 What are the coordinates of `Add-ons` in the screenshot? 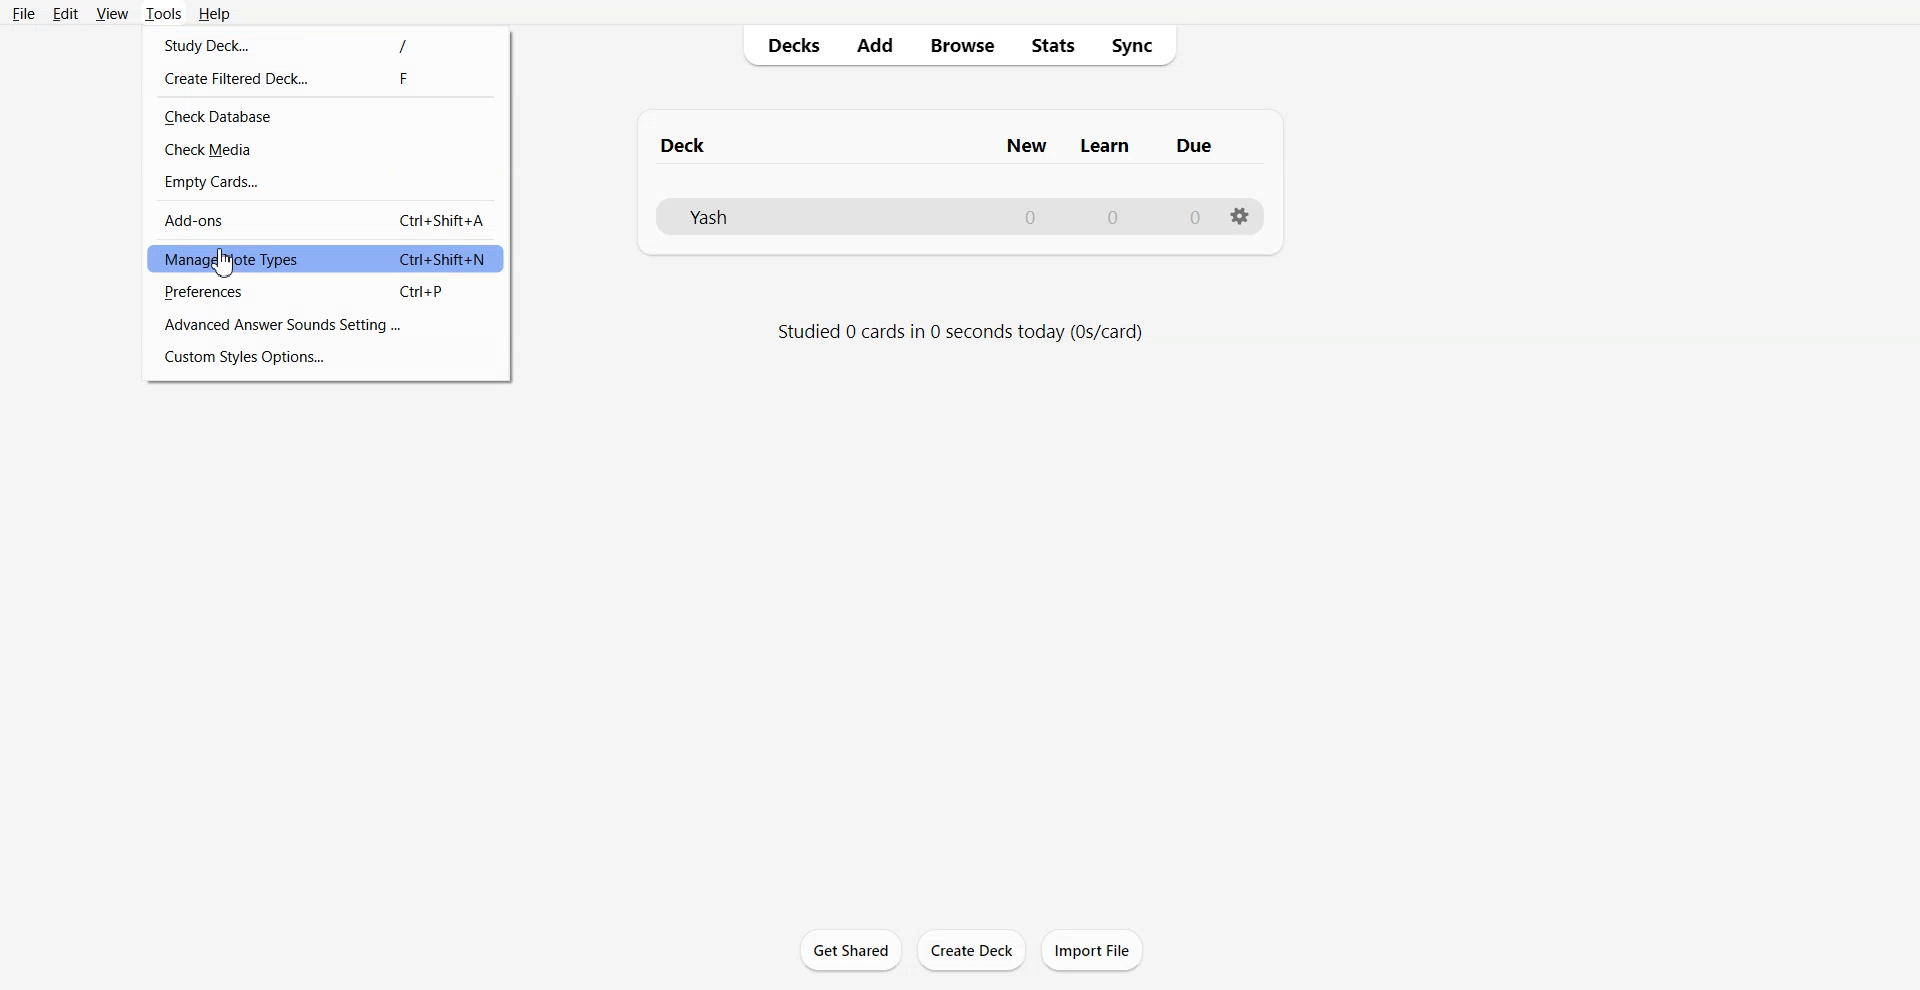 It's located at (323, 220).